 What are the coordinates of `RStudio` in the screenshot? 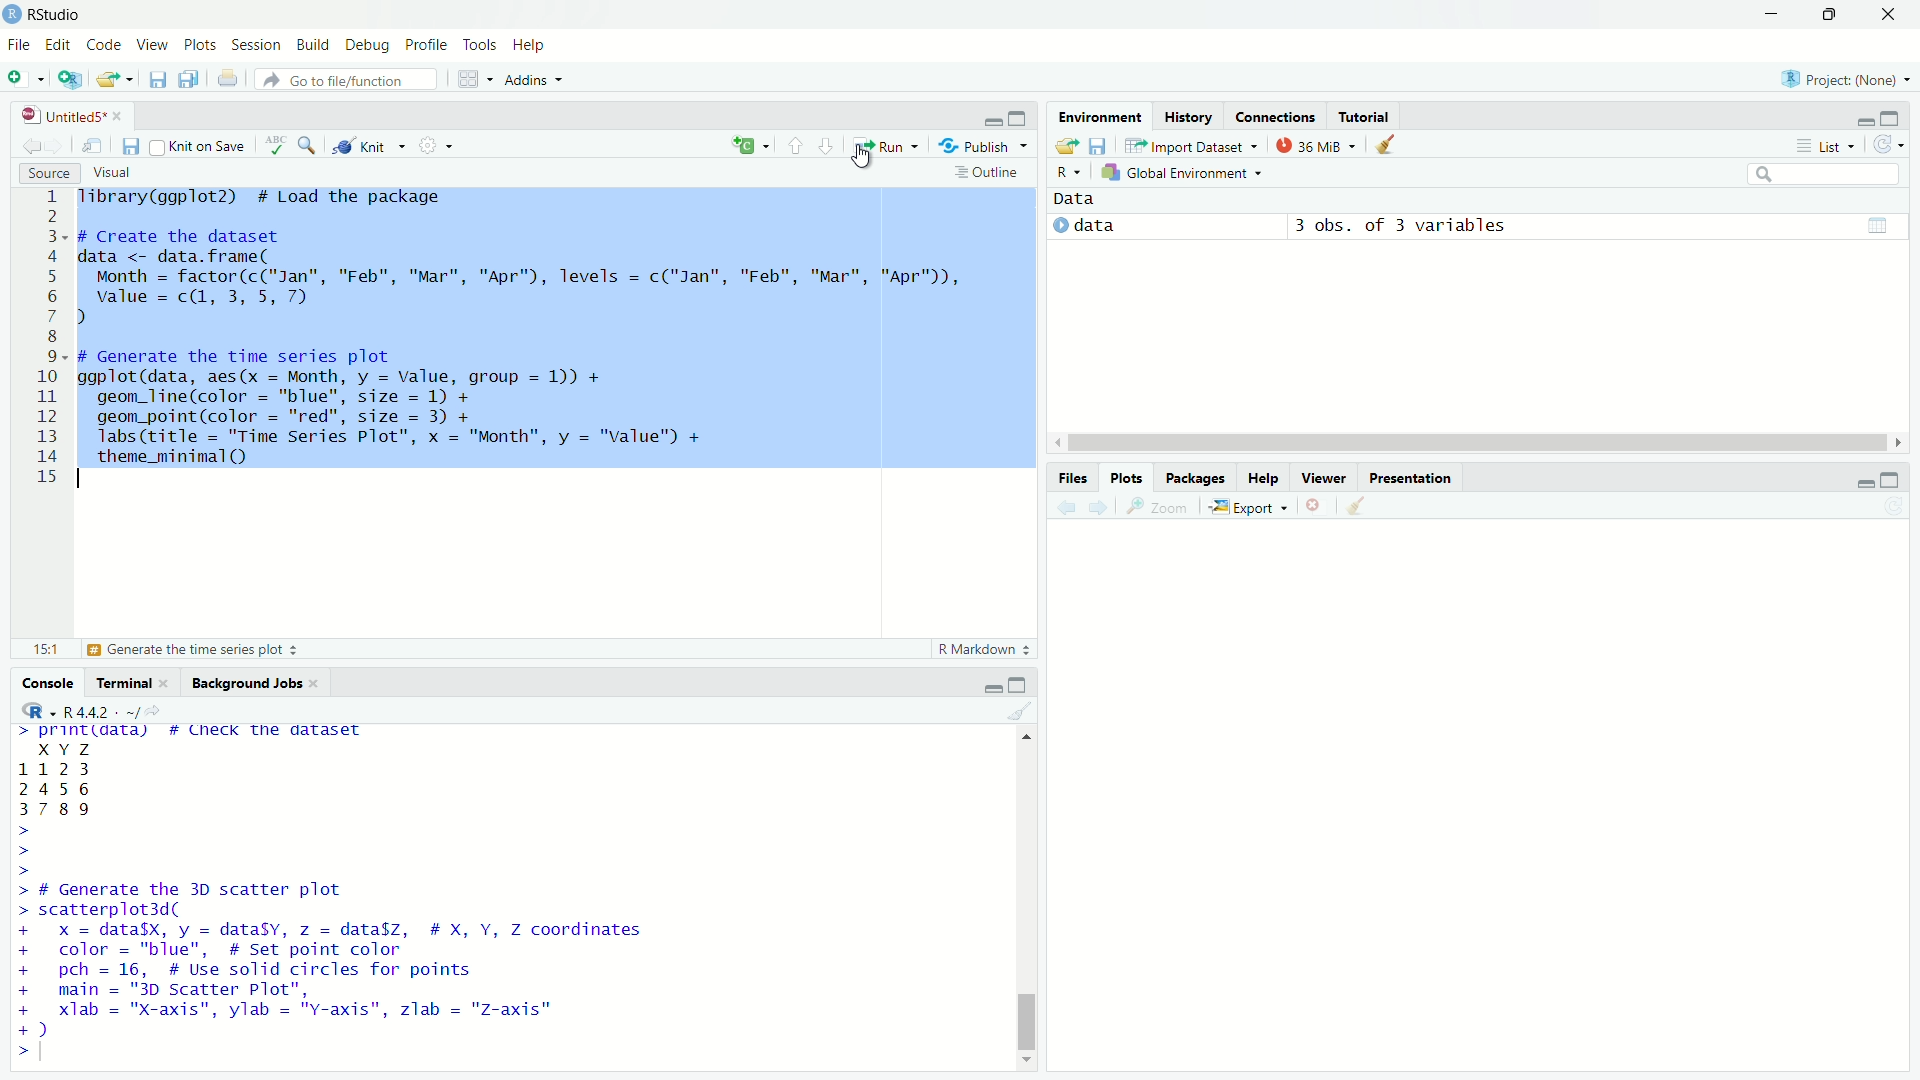 It's located at (62, 14).